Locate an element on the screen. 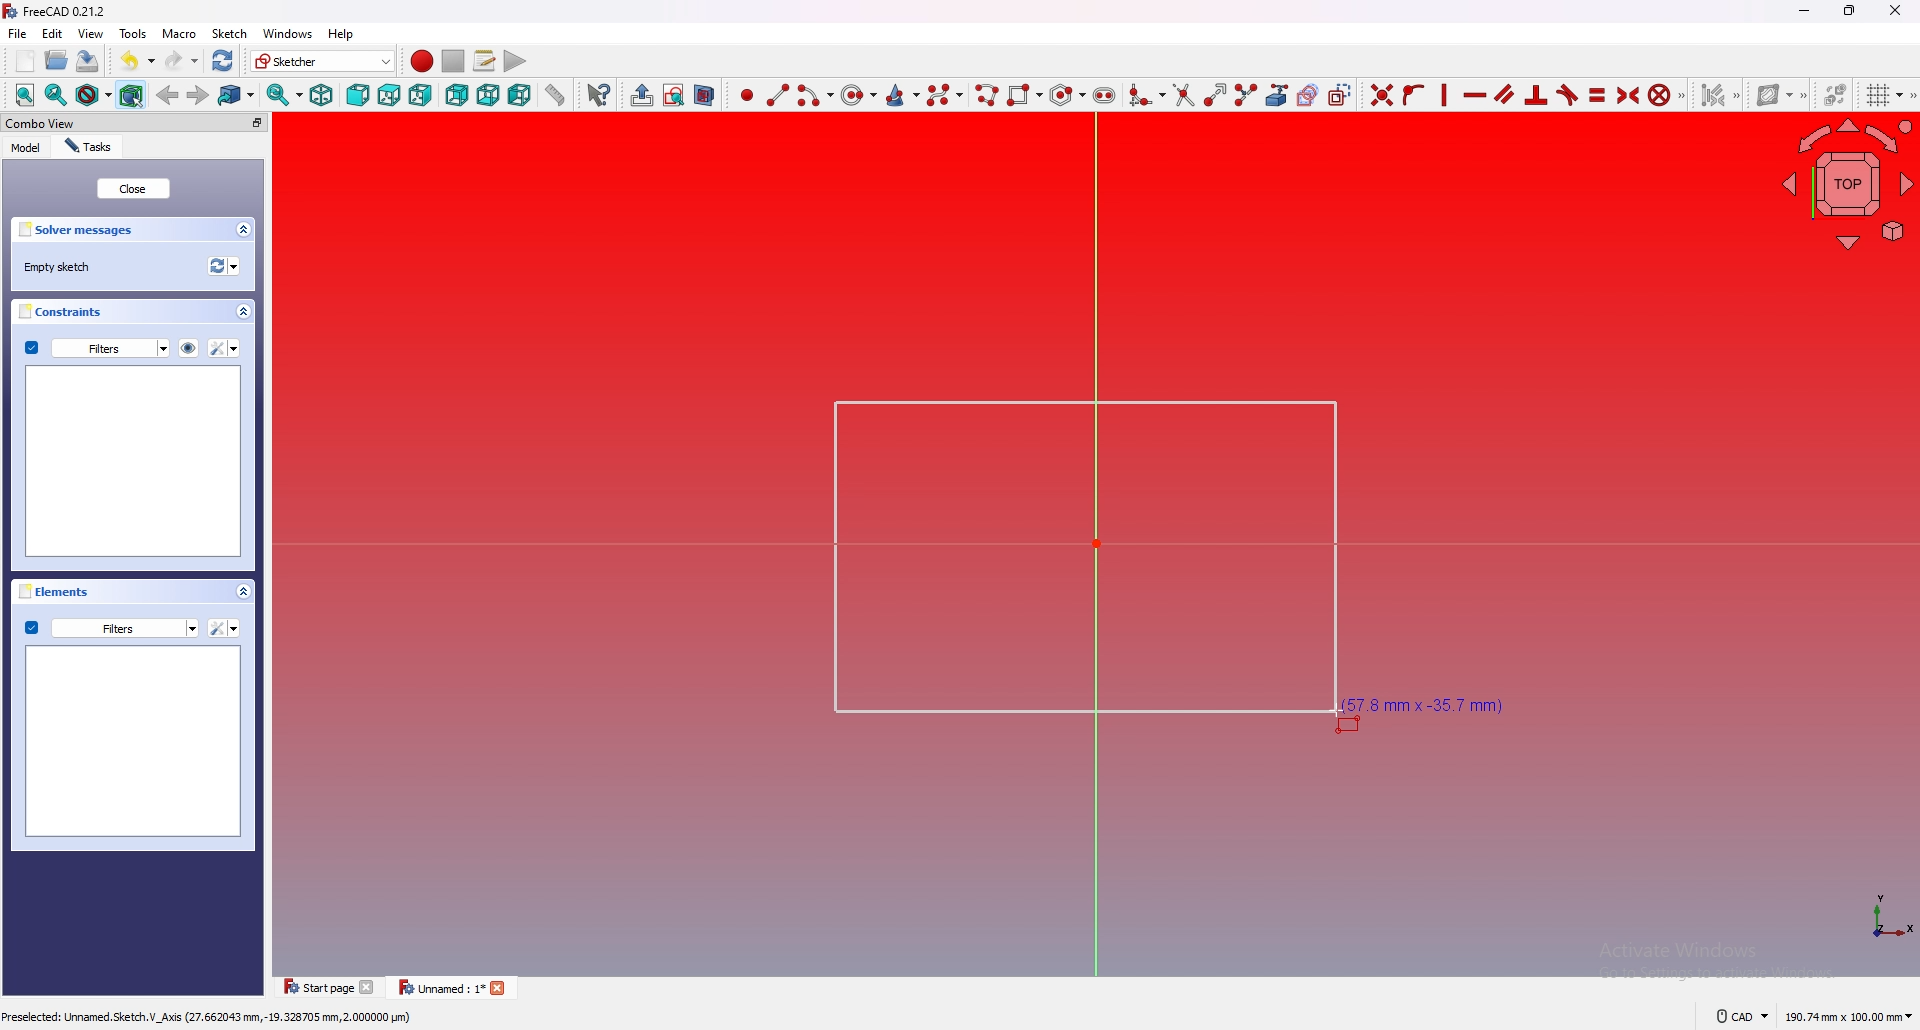  constraint tangent is located at coordinates (1567, 95).